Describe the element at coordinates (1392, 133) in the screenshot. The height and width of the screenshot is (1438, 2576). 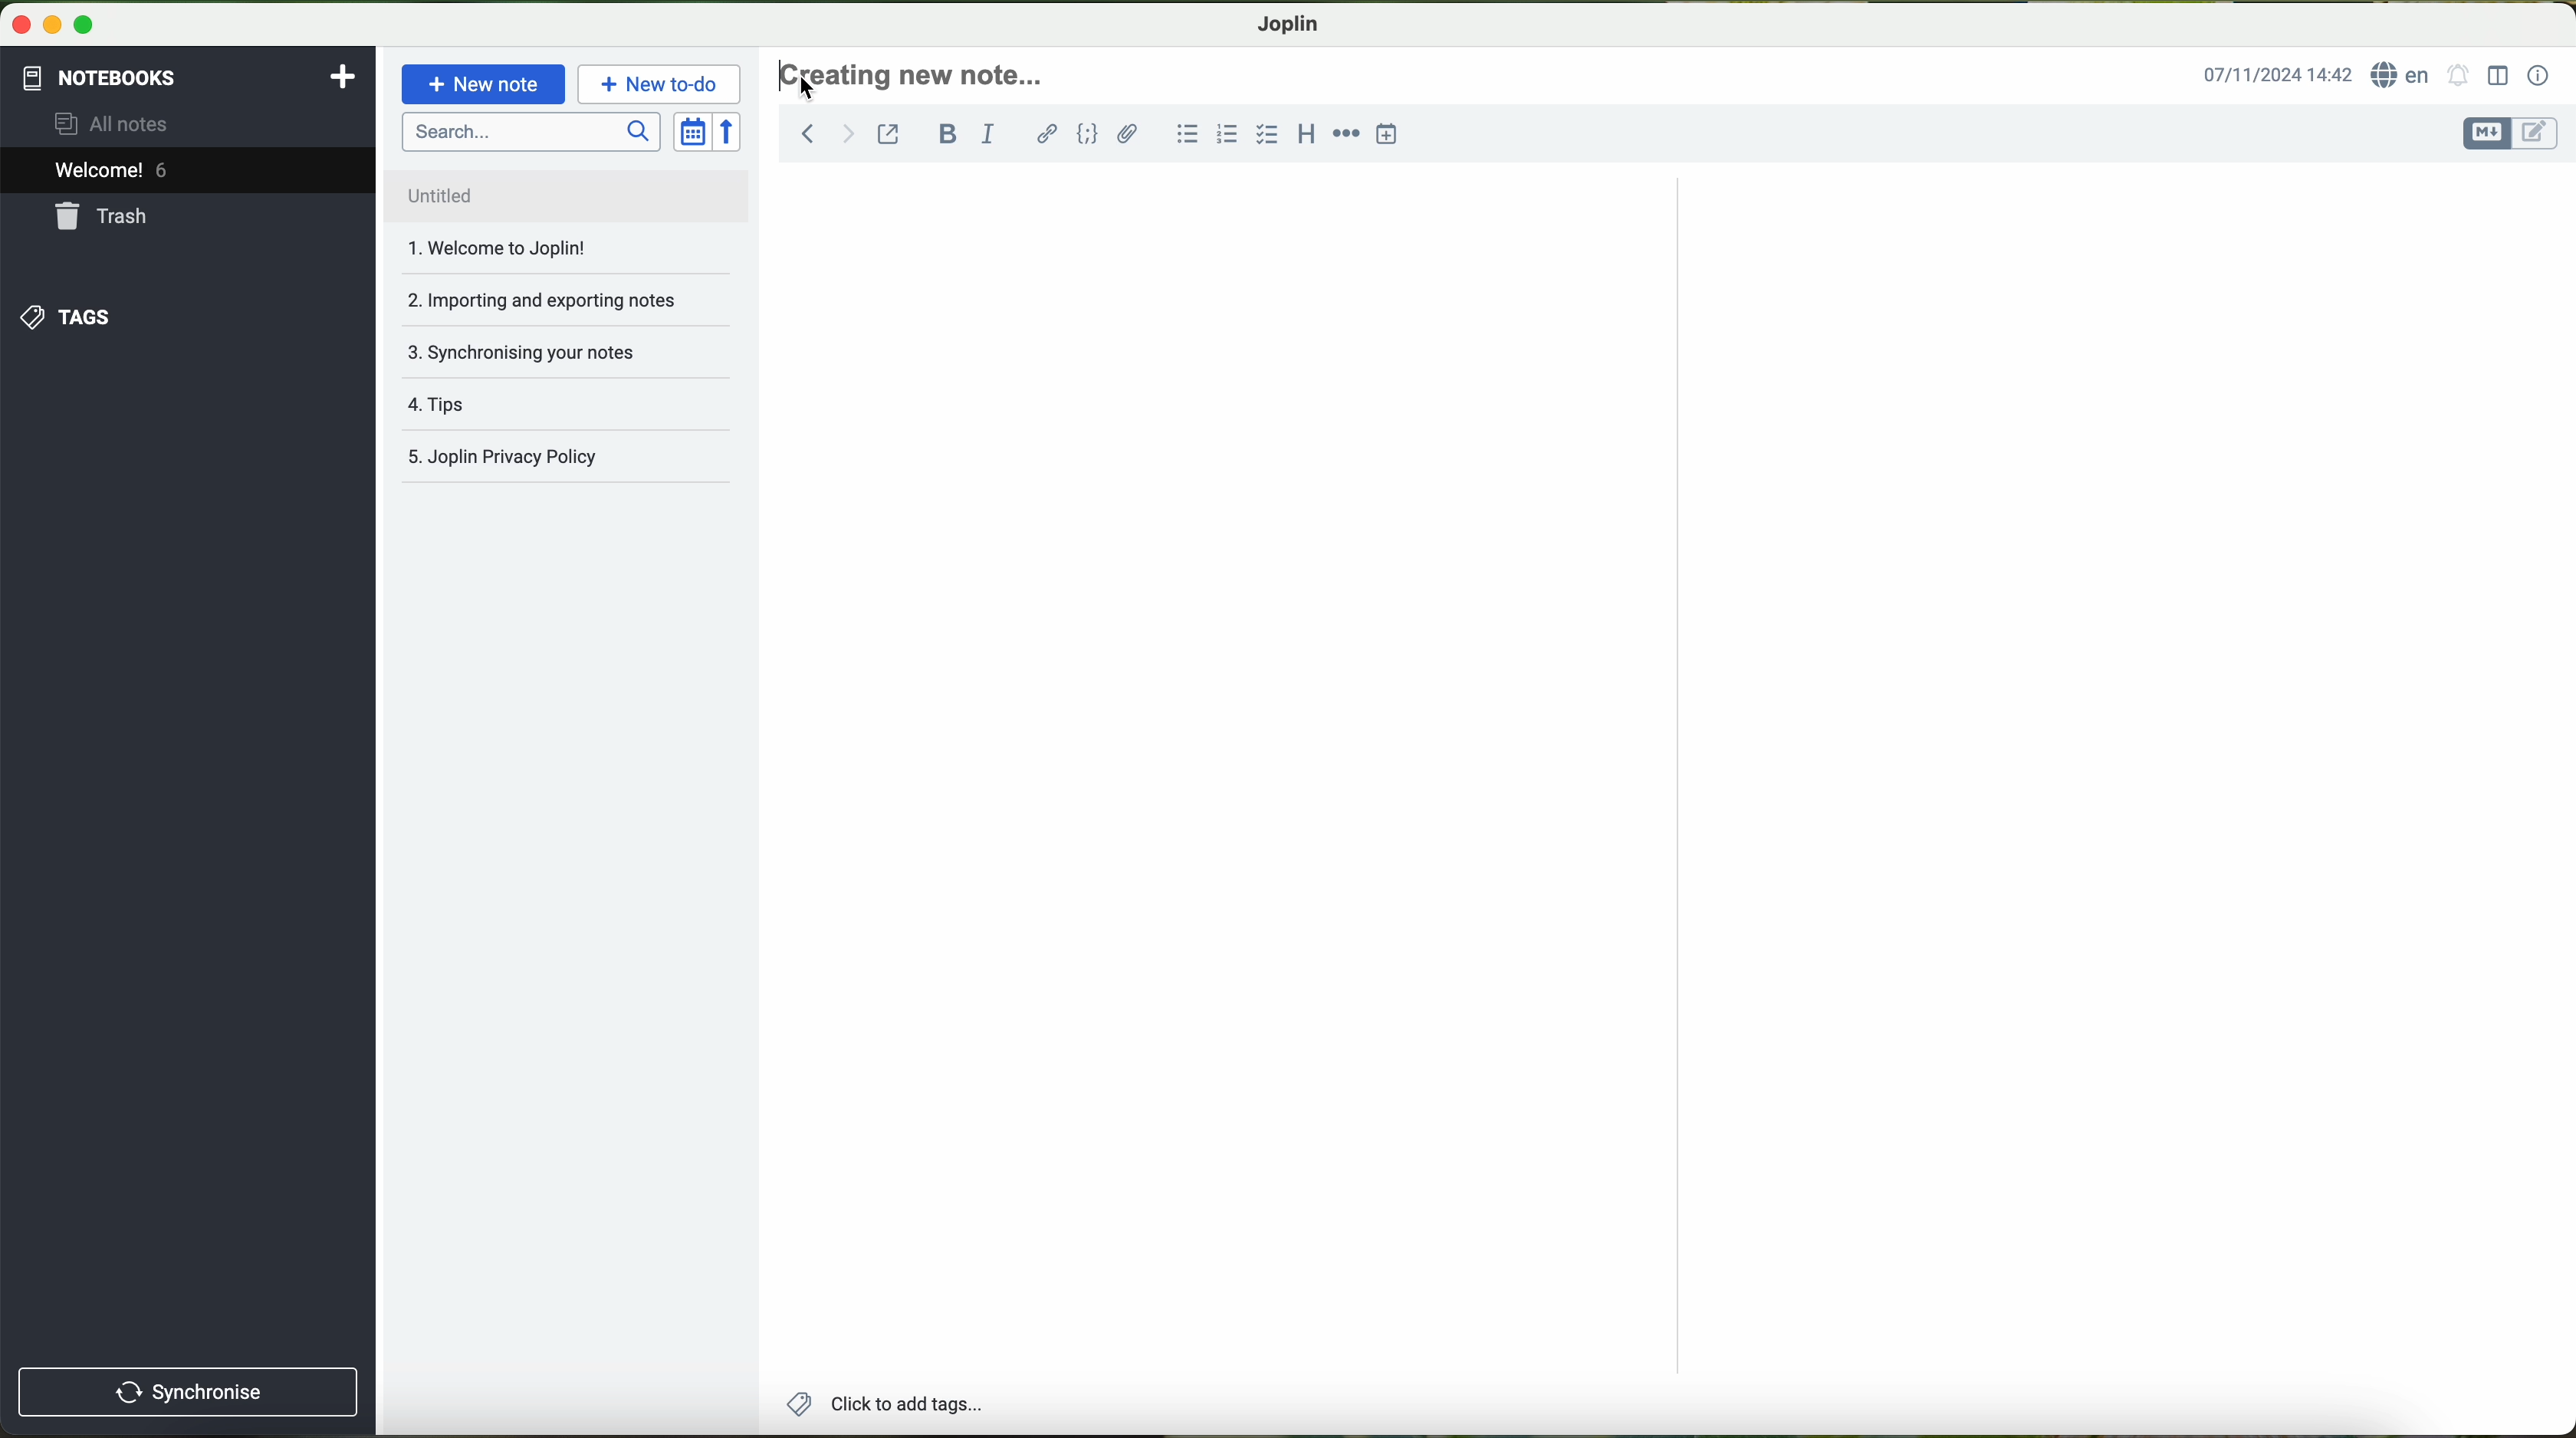
I see `insert time` at that location.